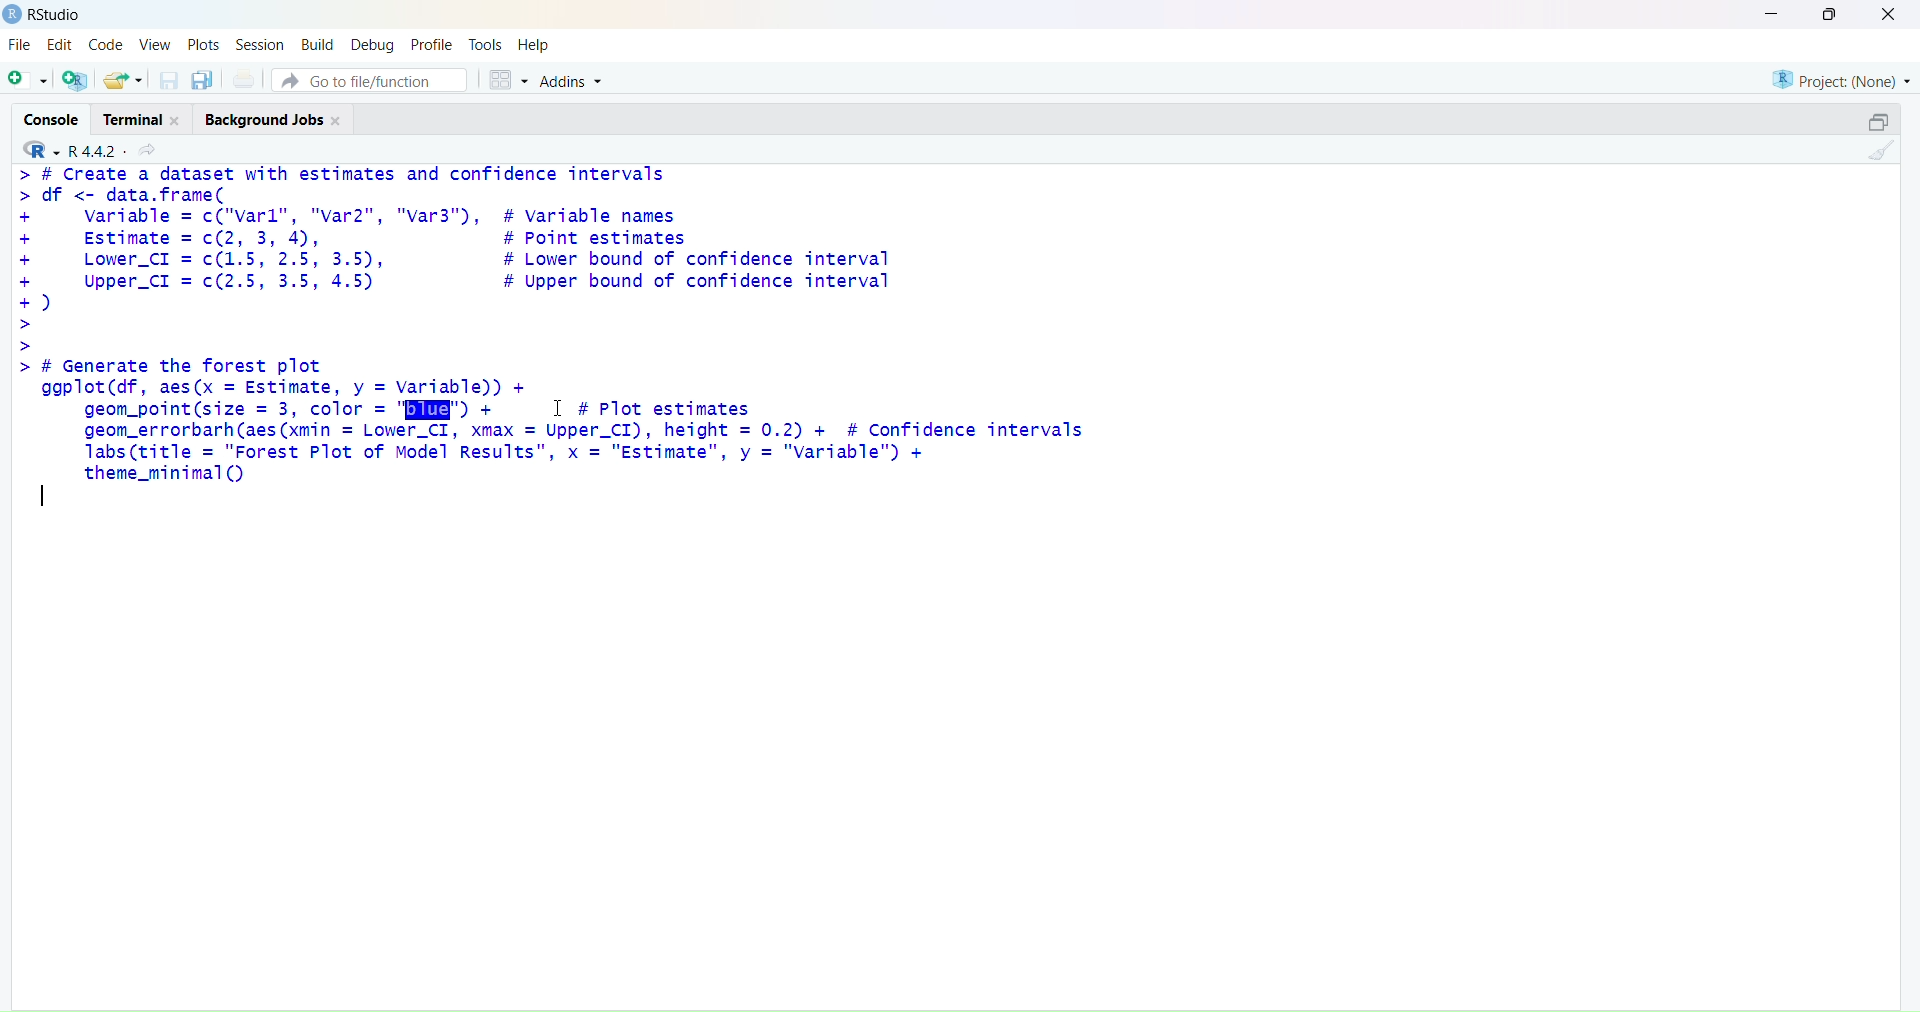 The width and height of the screenshot is (1920, 1012). I want to click on Code, so click(104, 44).